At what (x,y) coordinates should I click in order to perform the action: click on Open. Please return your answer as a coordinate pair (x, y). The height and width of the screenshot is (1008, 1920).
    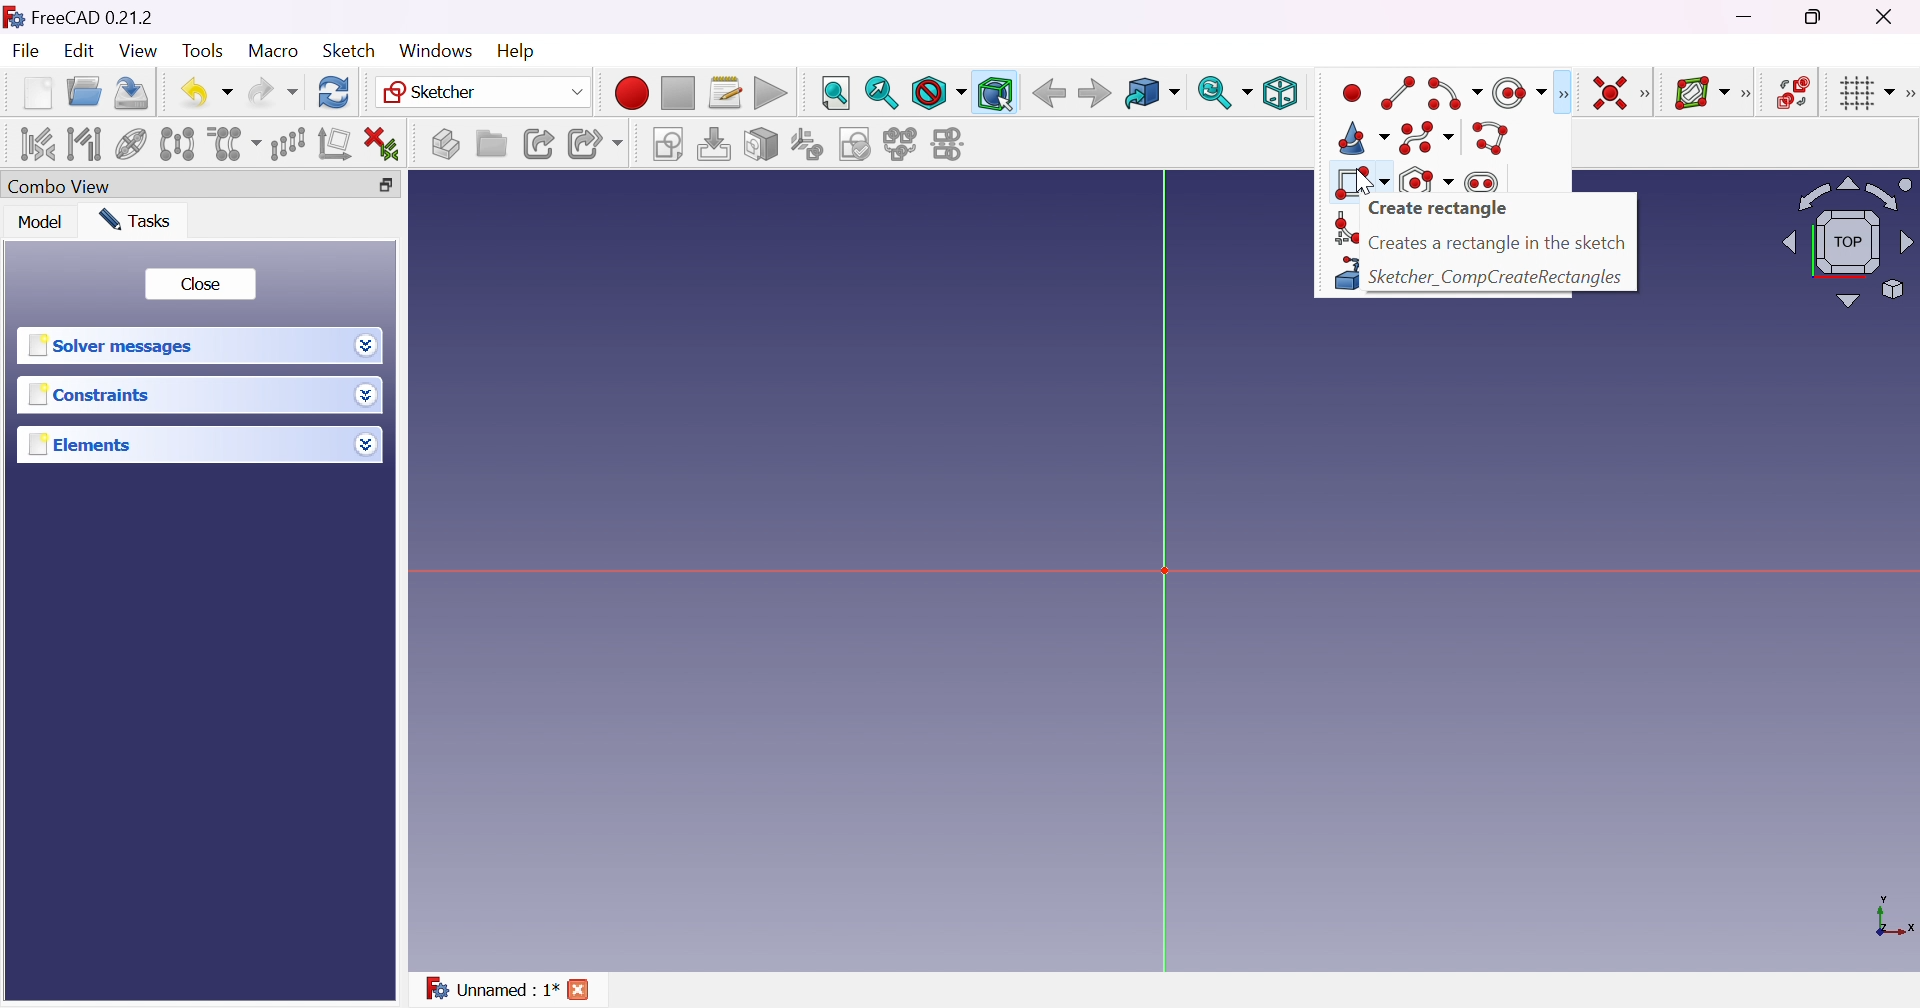
    Looking at the image, I should click on (85, 92).